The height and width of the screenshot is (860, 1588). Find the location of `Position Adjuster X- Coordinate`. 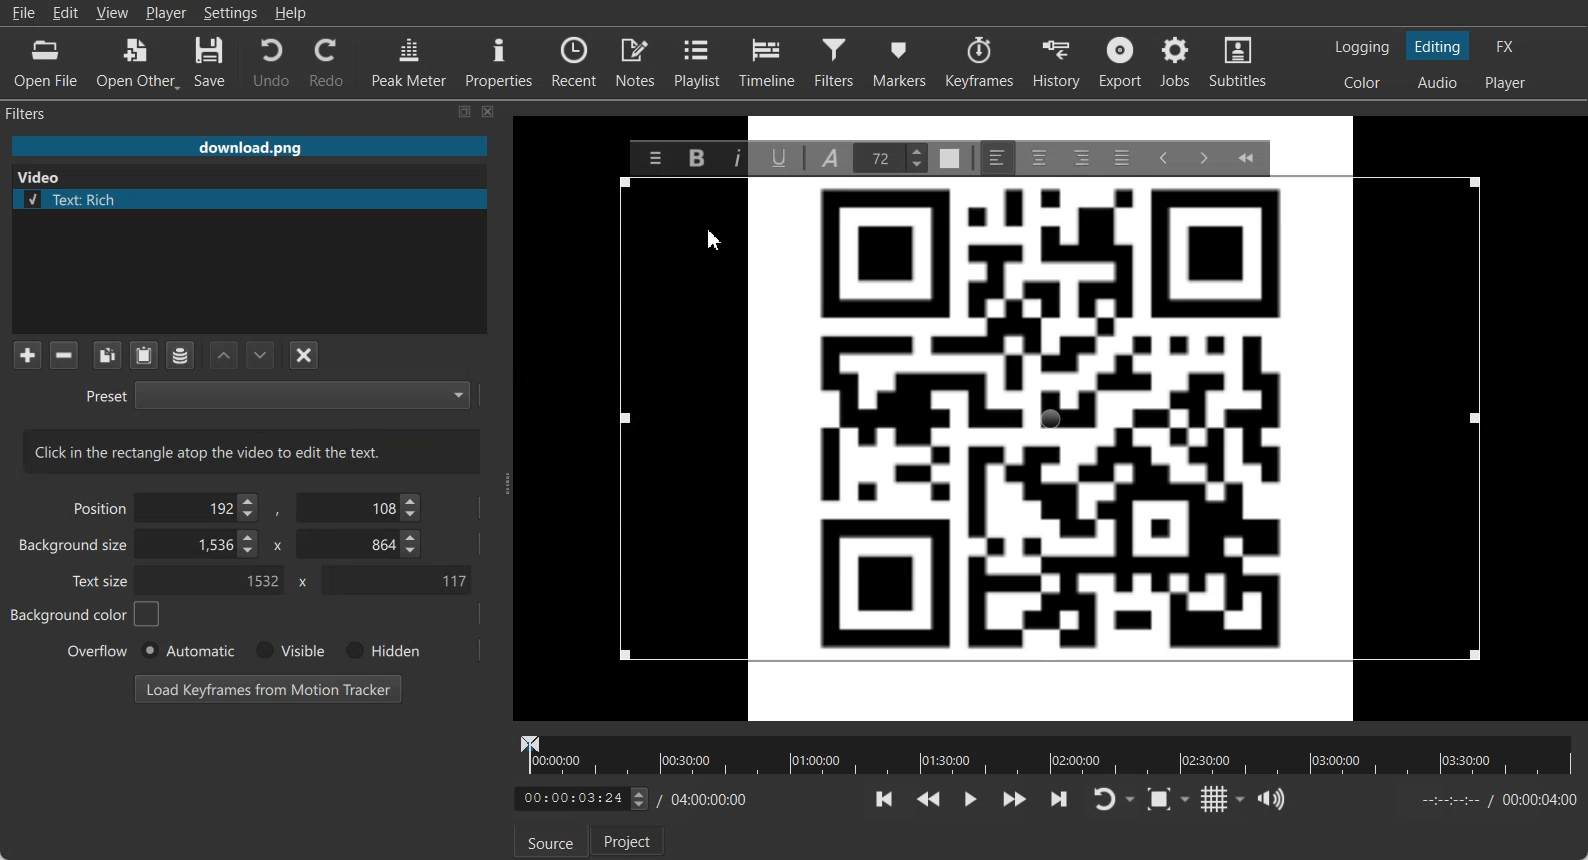

Position Adjuster X- Coordinate is located at coordinates (200, 507).